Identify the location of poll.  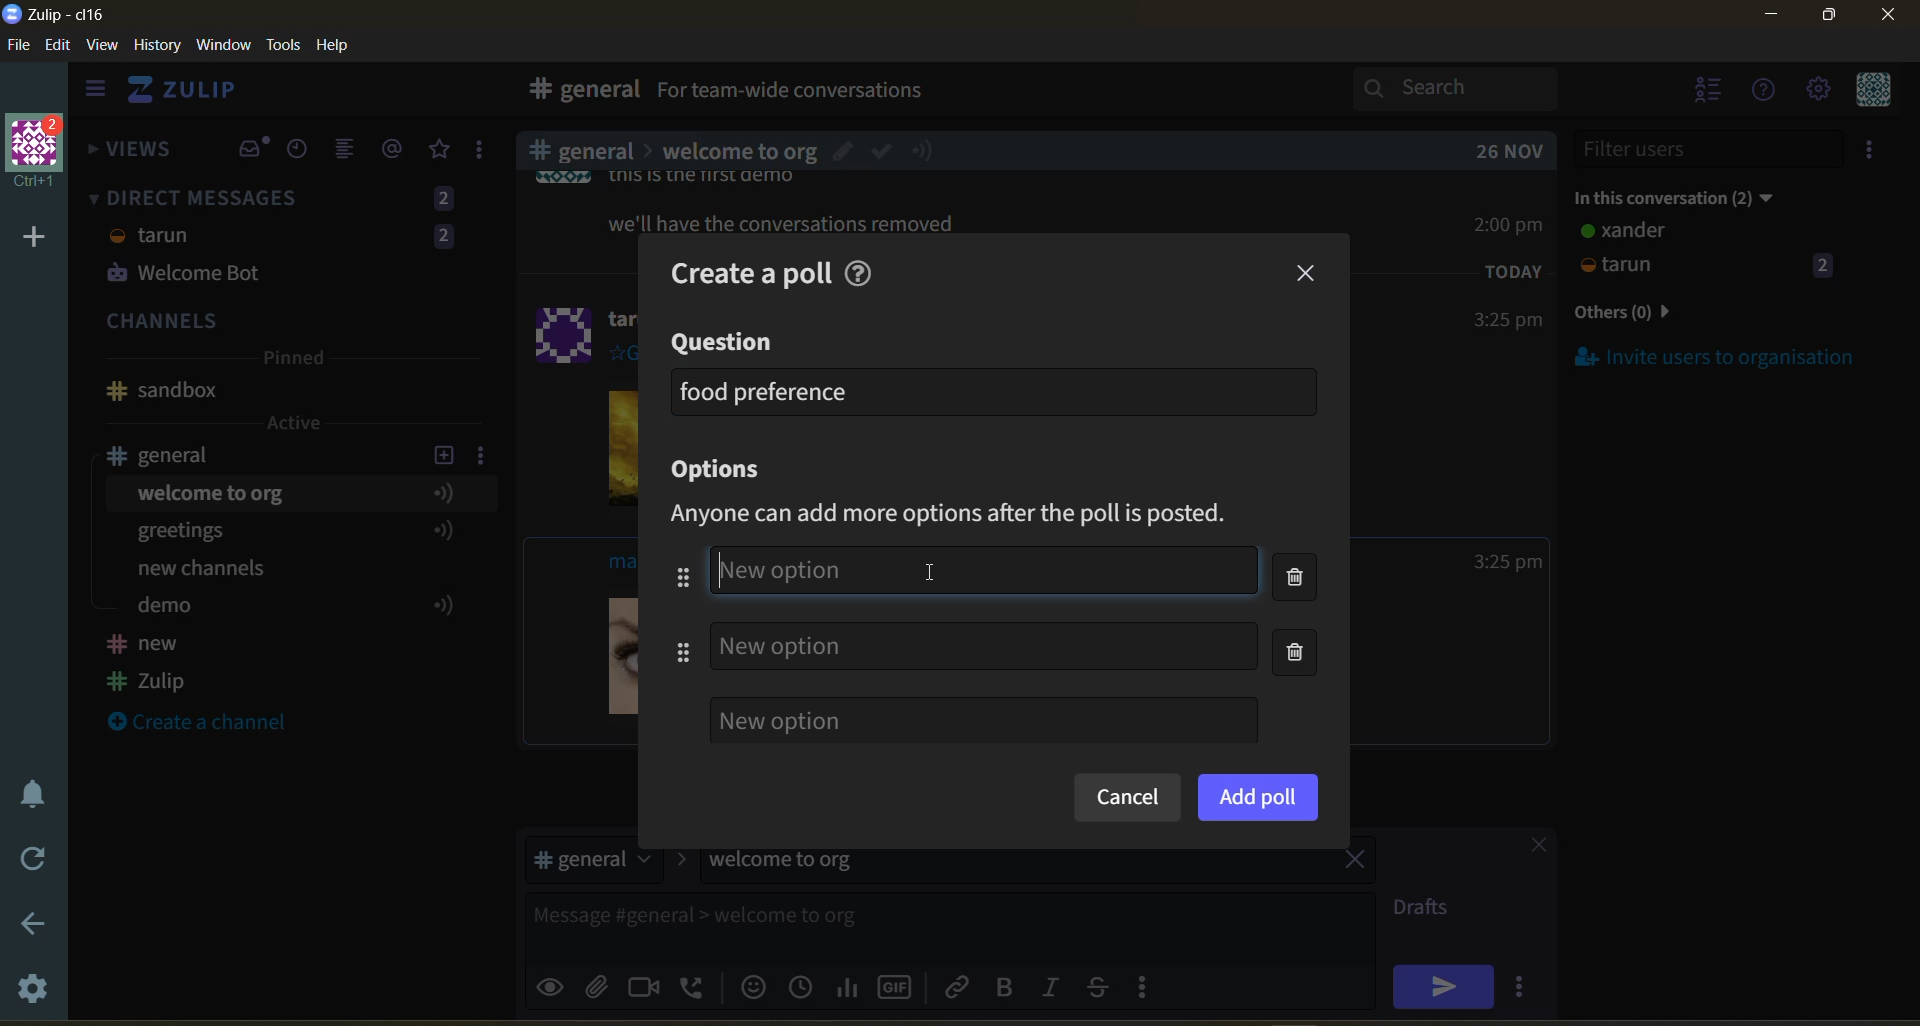
(849, 986).